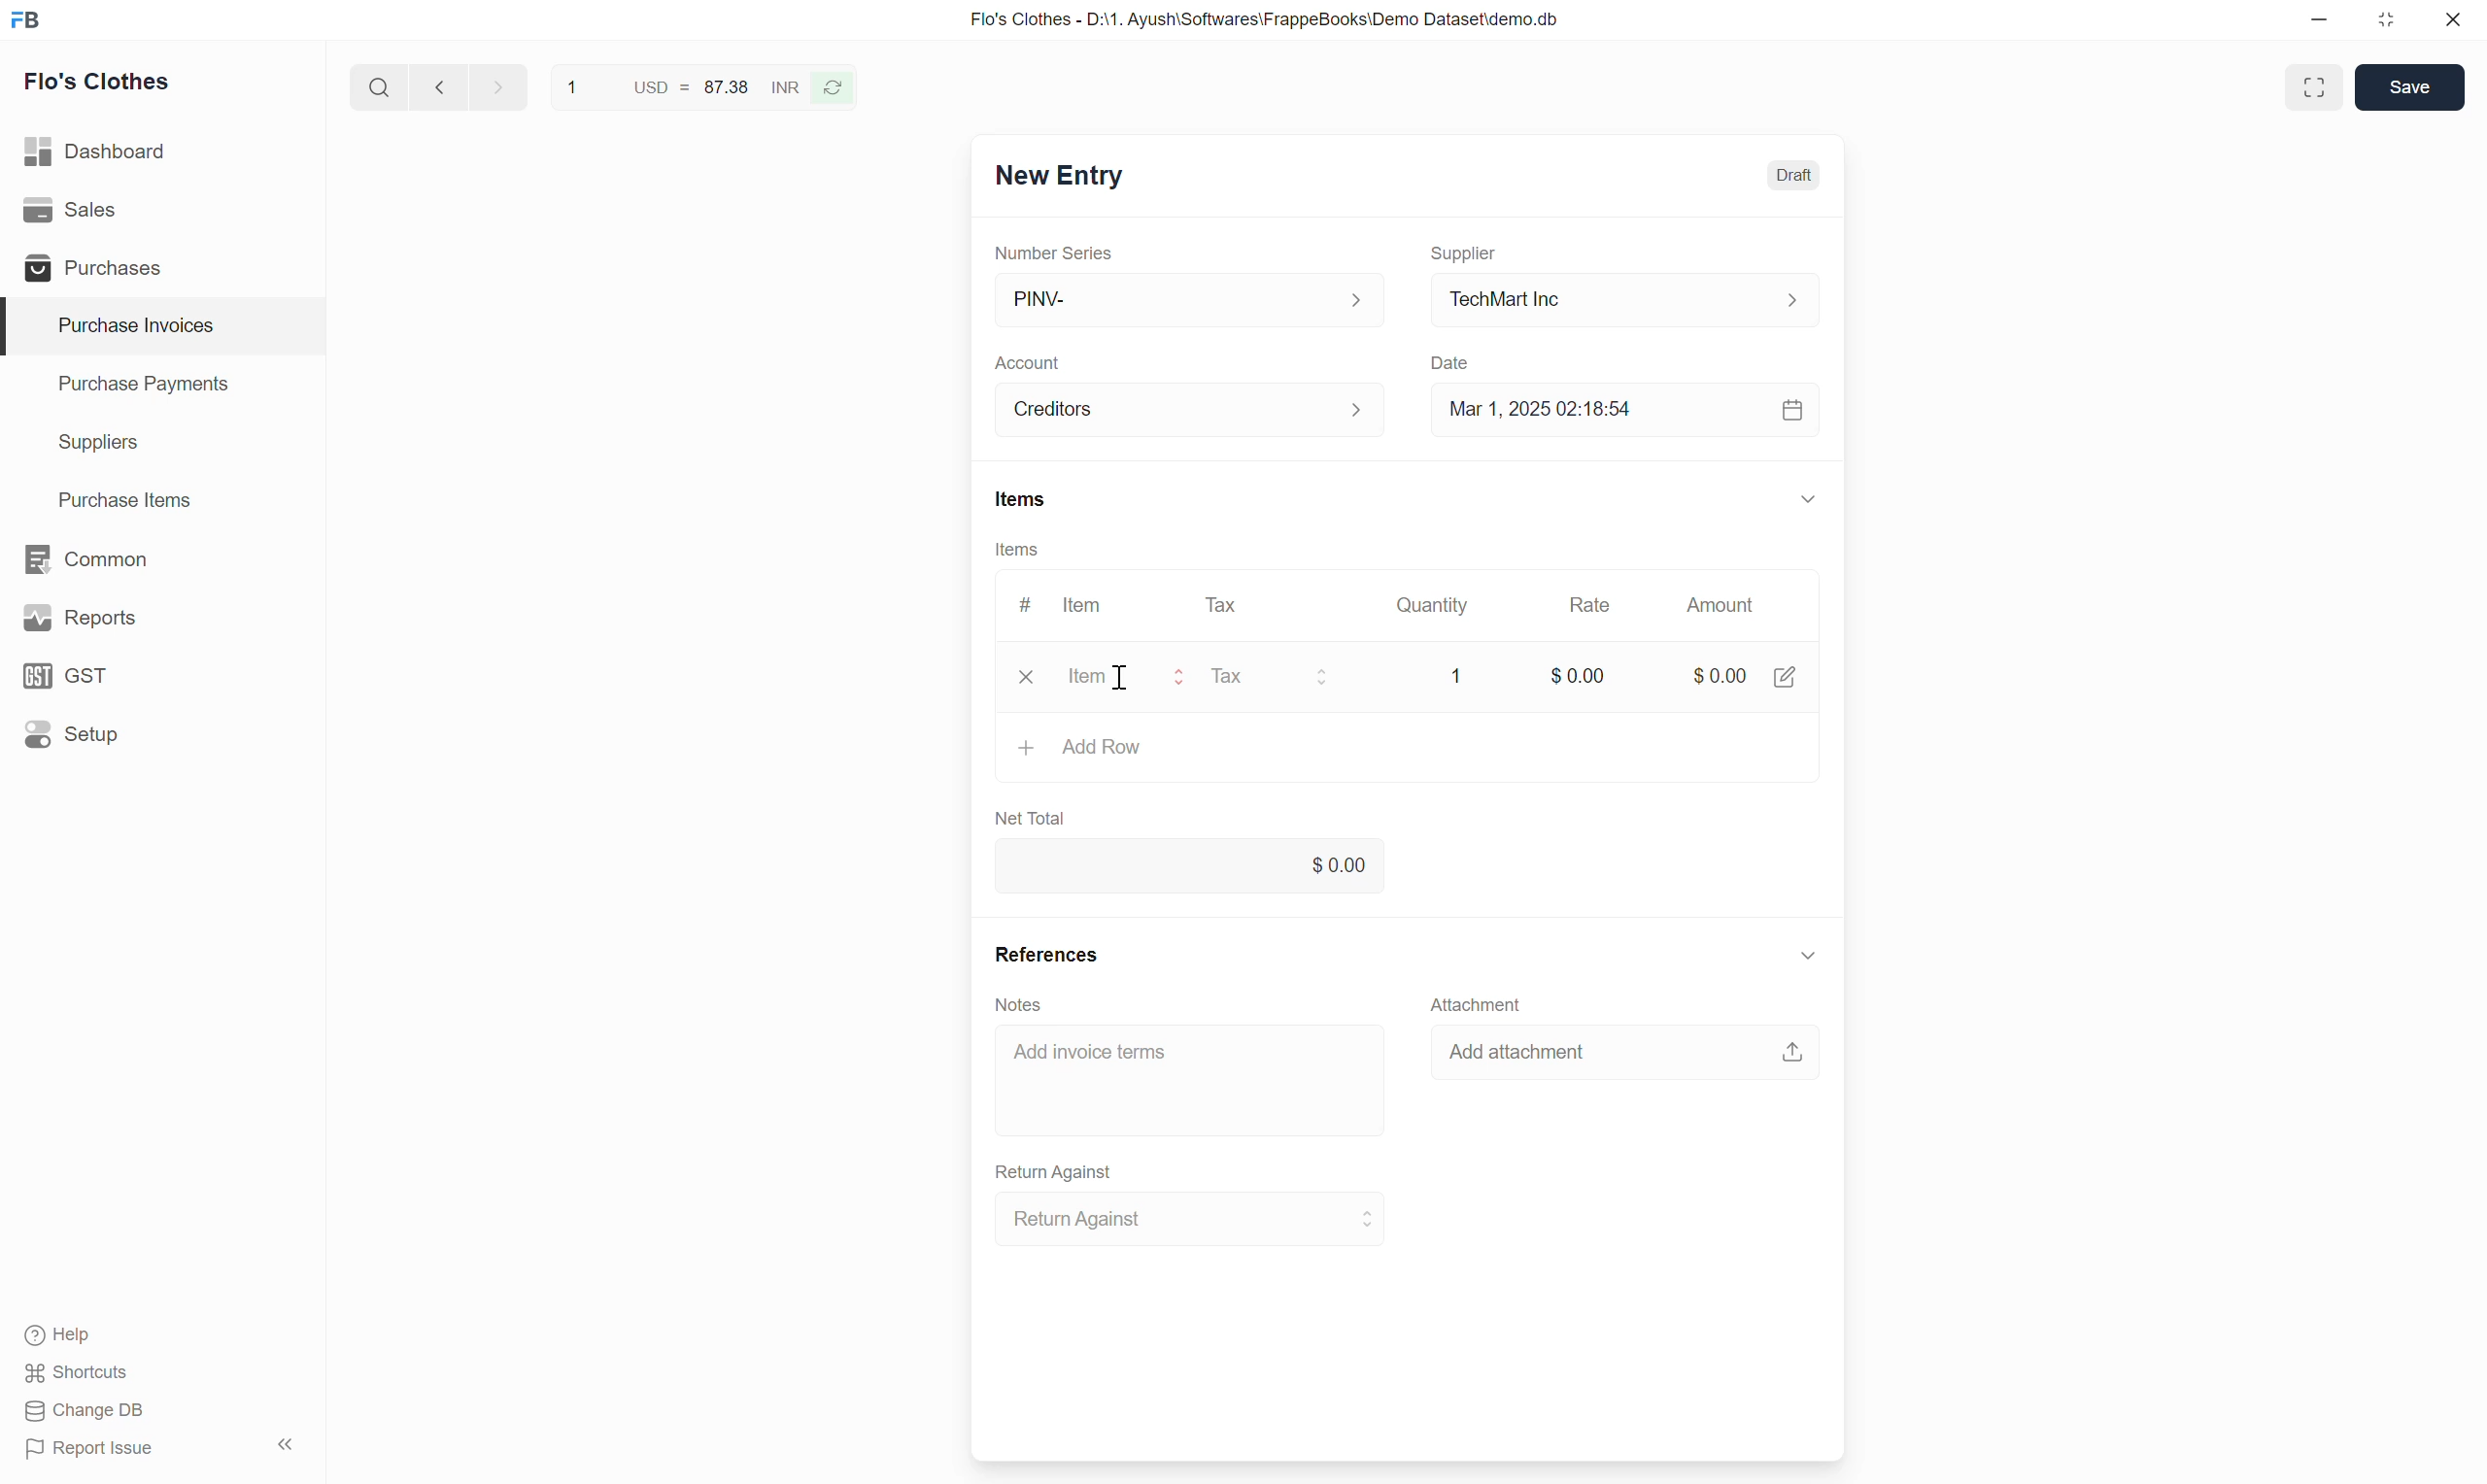  I want to click on Sales, so click(162, 210).